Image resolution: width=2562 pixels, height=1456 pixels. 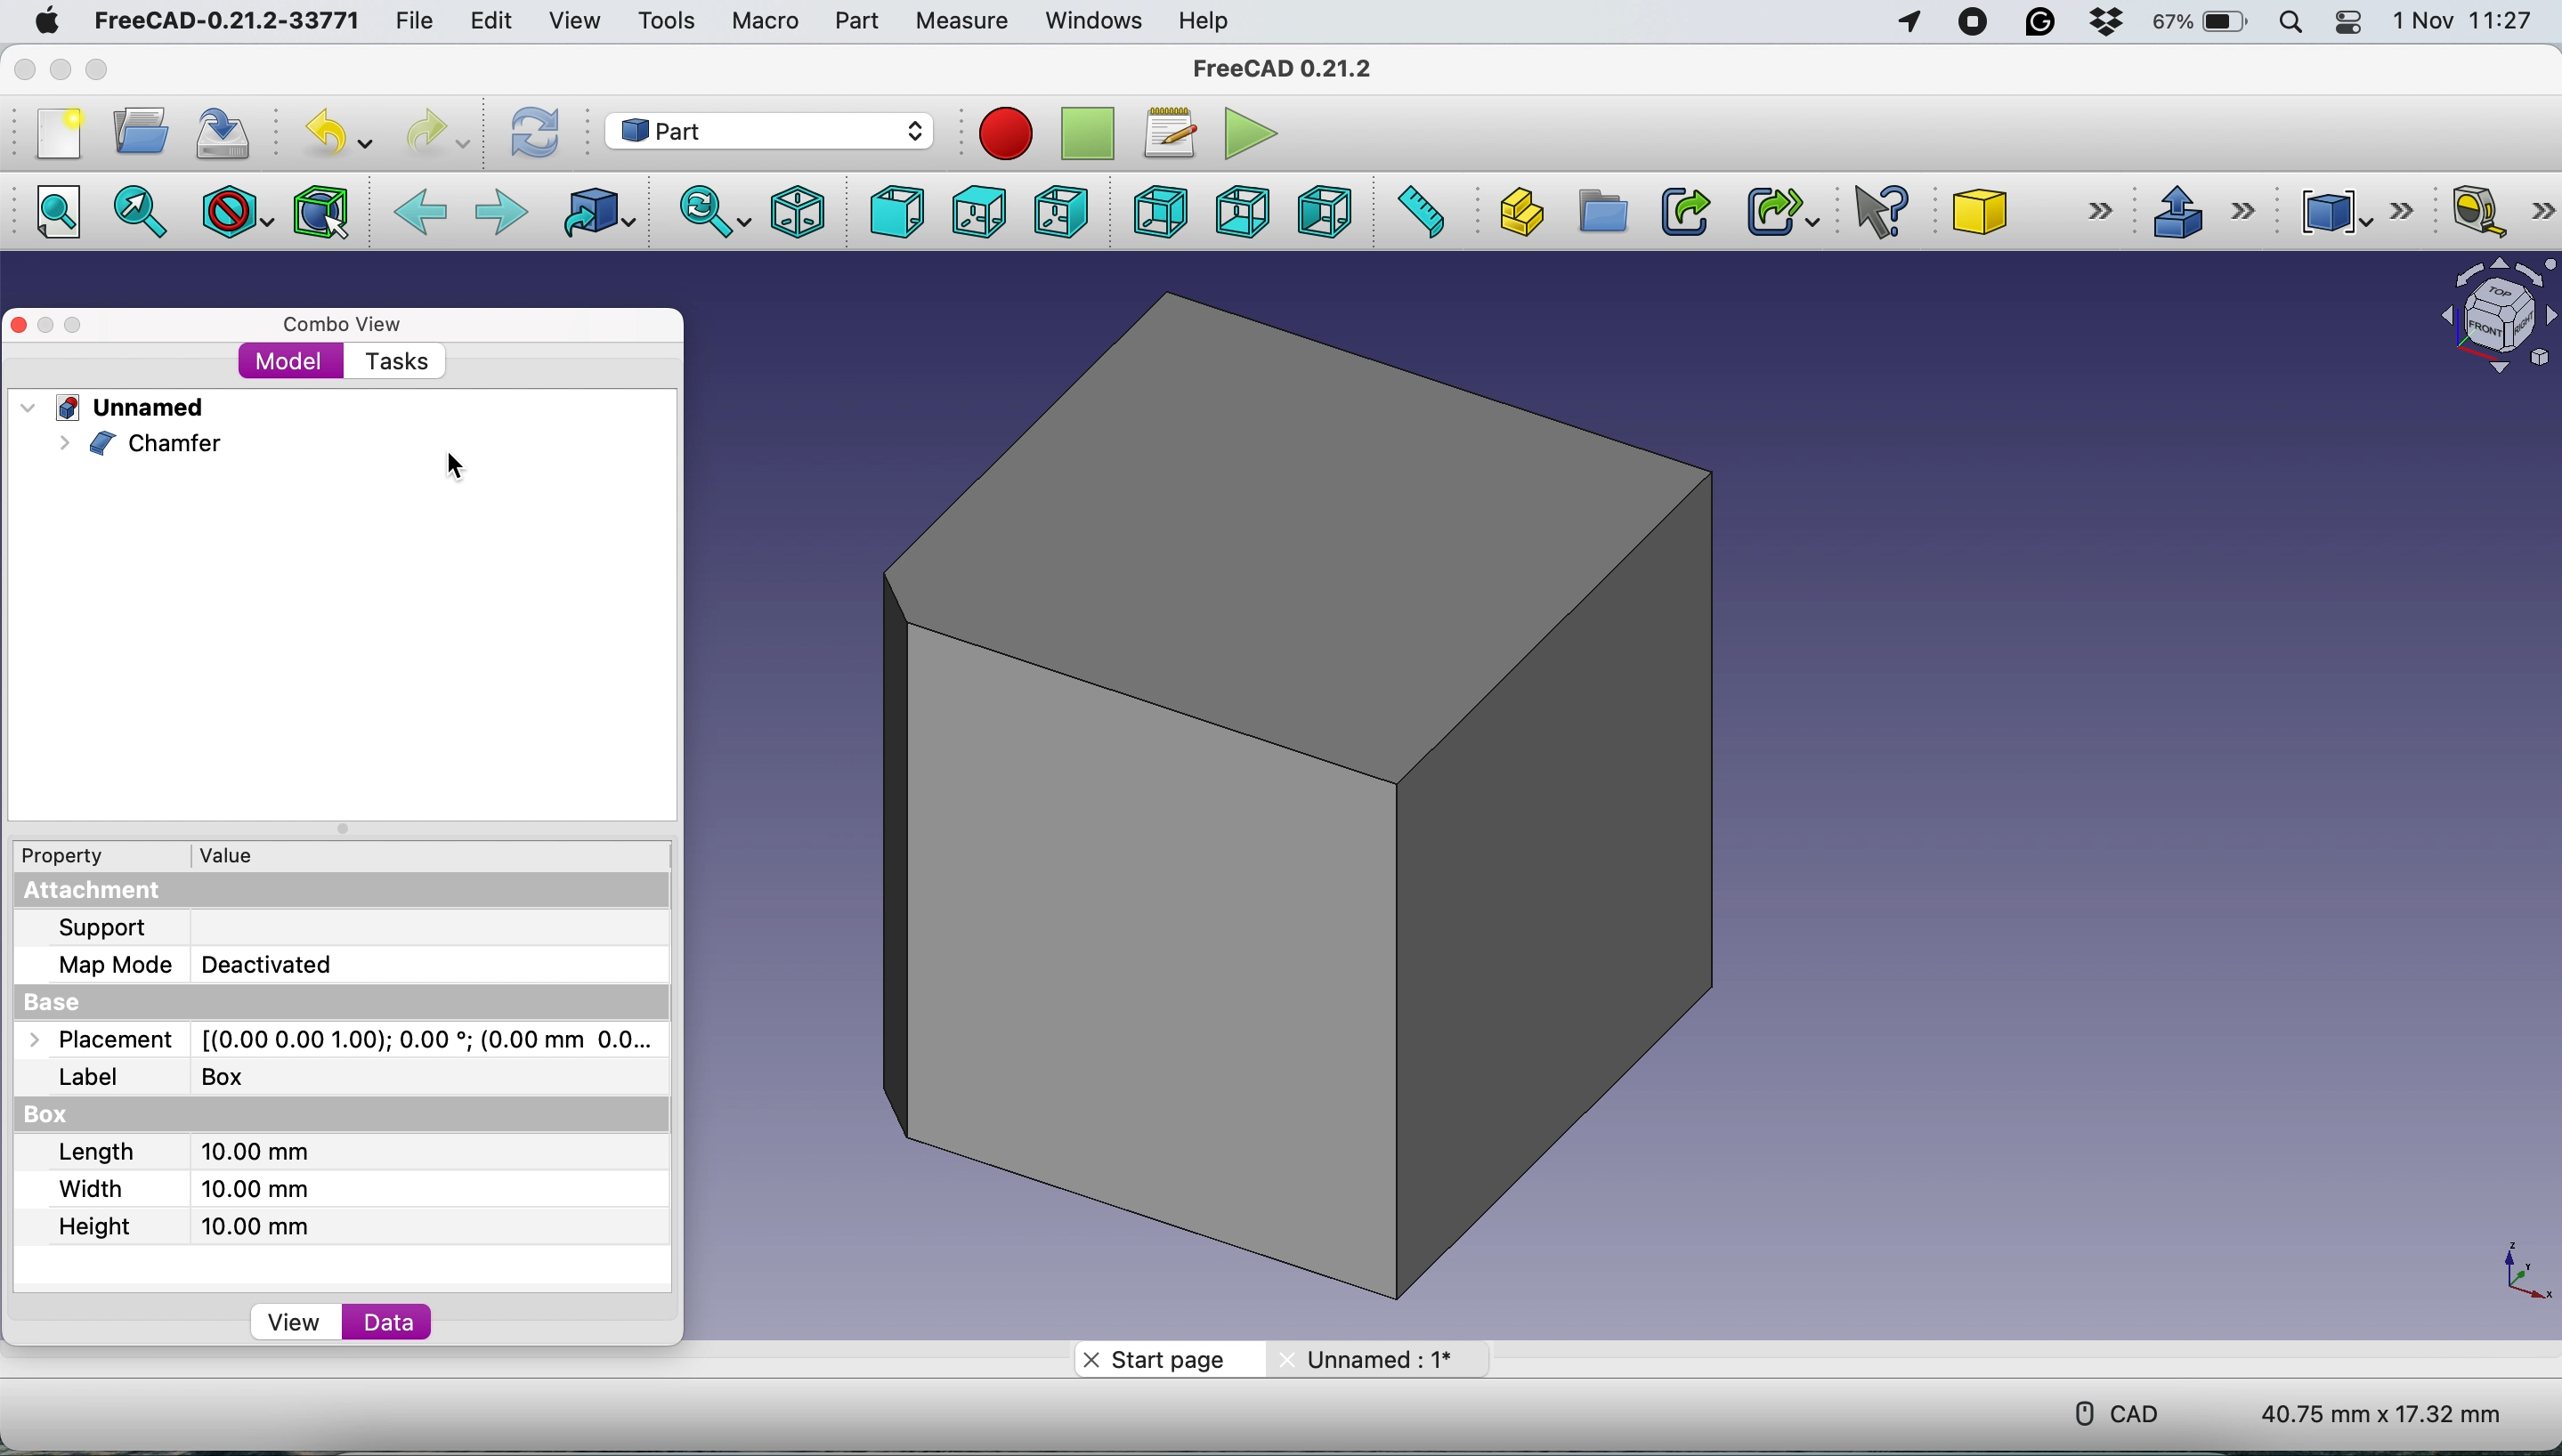 I want to click on start page, so click(x=1158, y=1360).